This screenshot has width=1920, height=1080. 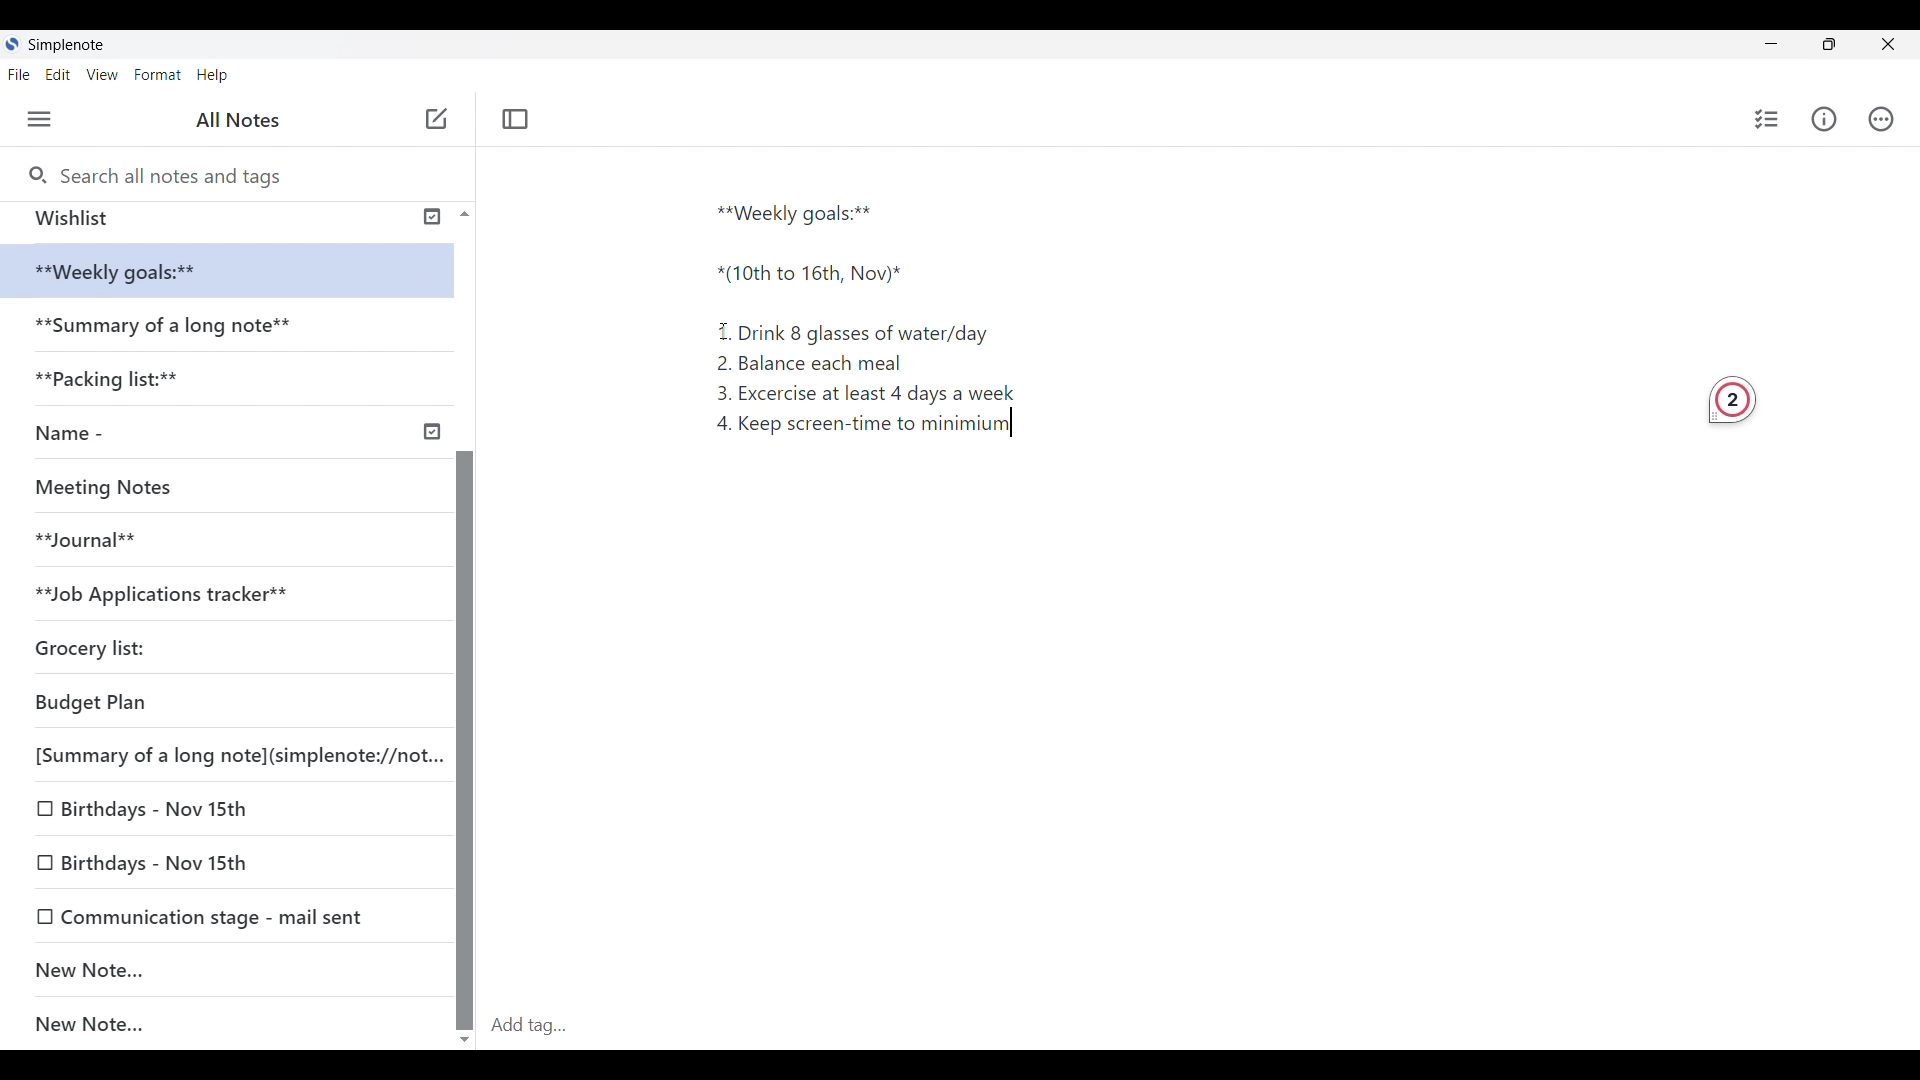 What do you see at coordinates (130, 272) in the screenshot?
I see `**Weekly goals:**` at bounding box center [130, 272].